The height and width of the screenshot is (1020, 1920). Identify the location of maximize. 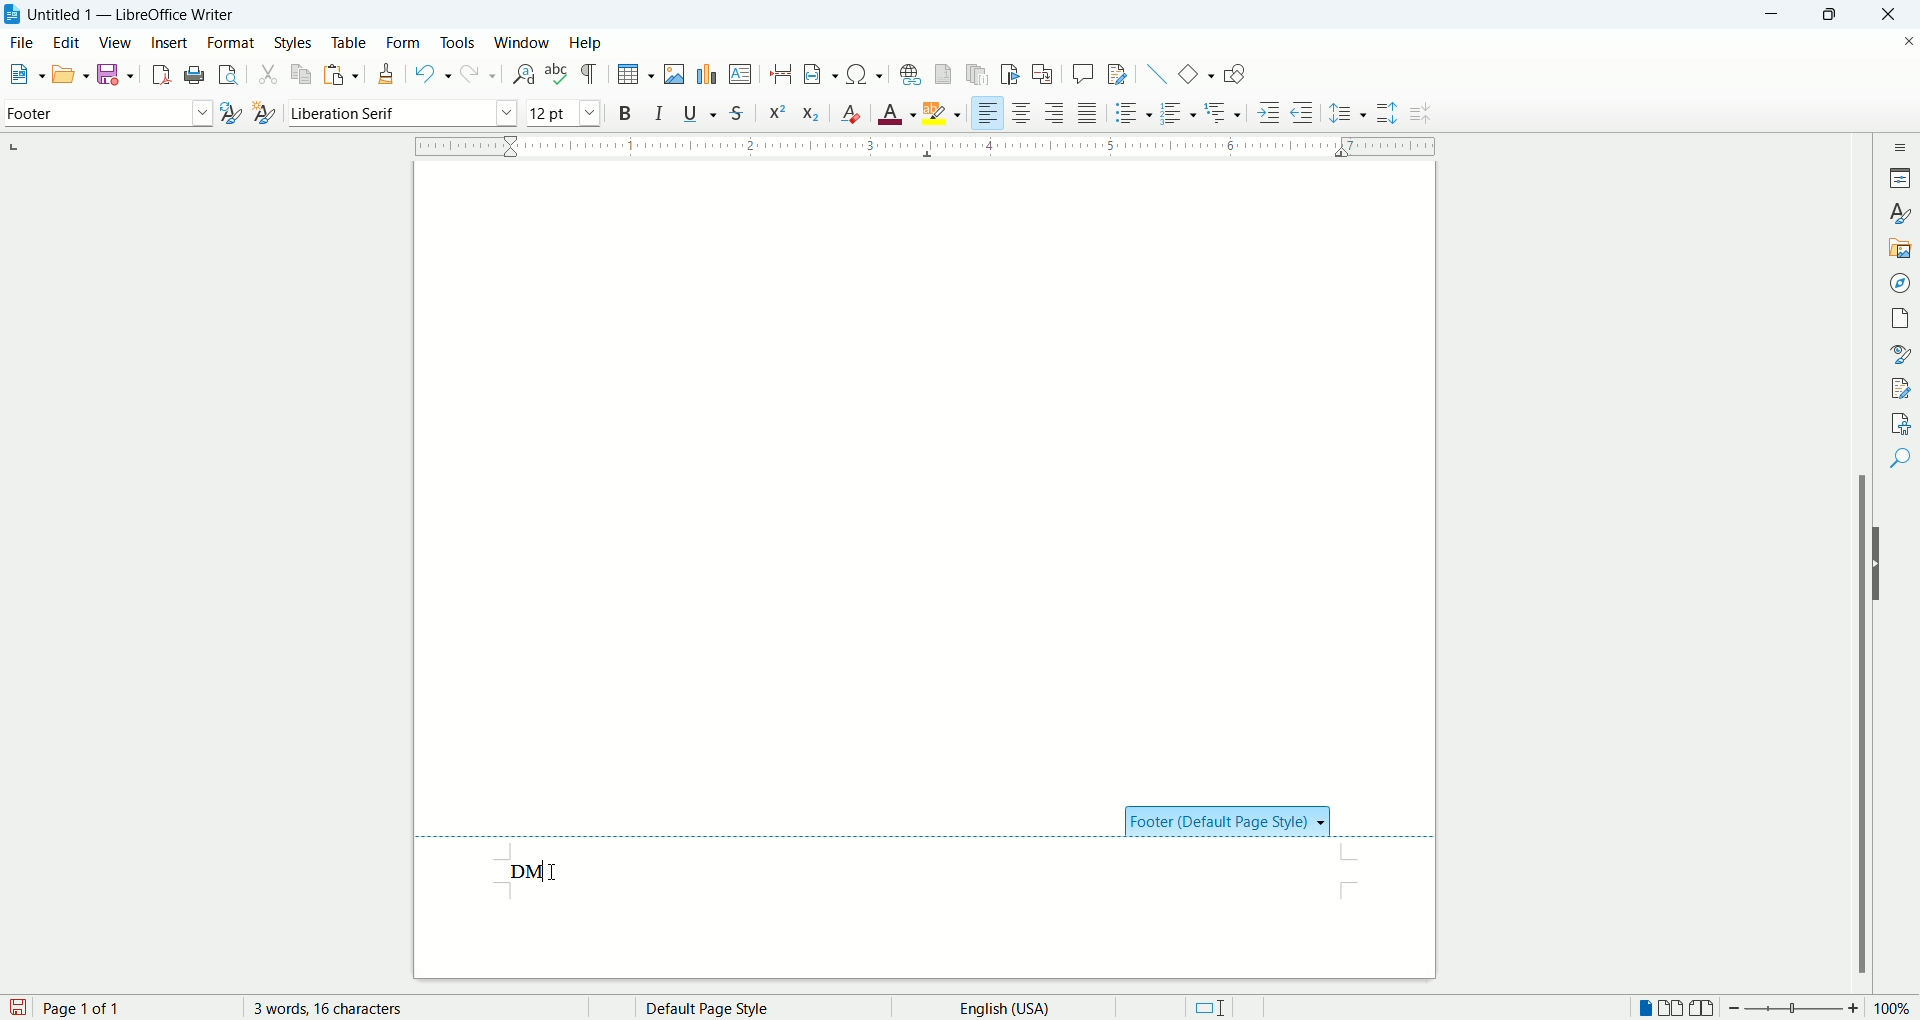
(1838, 16).